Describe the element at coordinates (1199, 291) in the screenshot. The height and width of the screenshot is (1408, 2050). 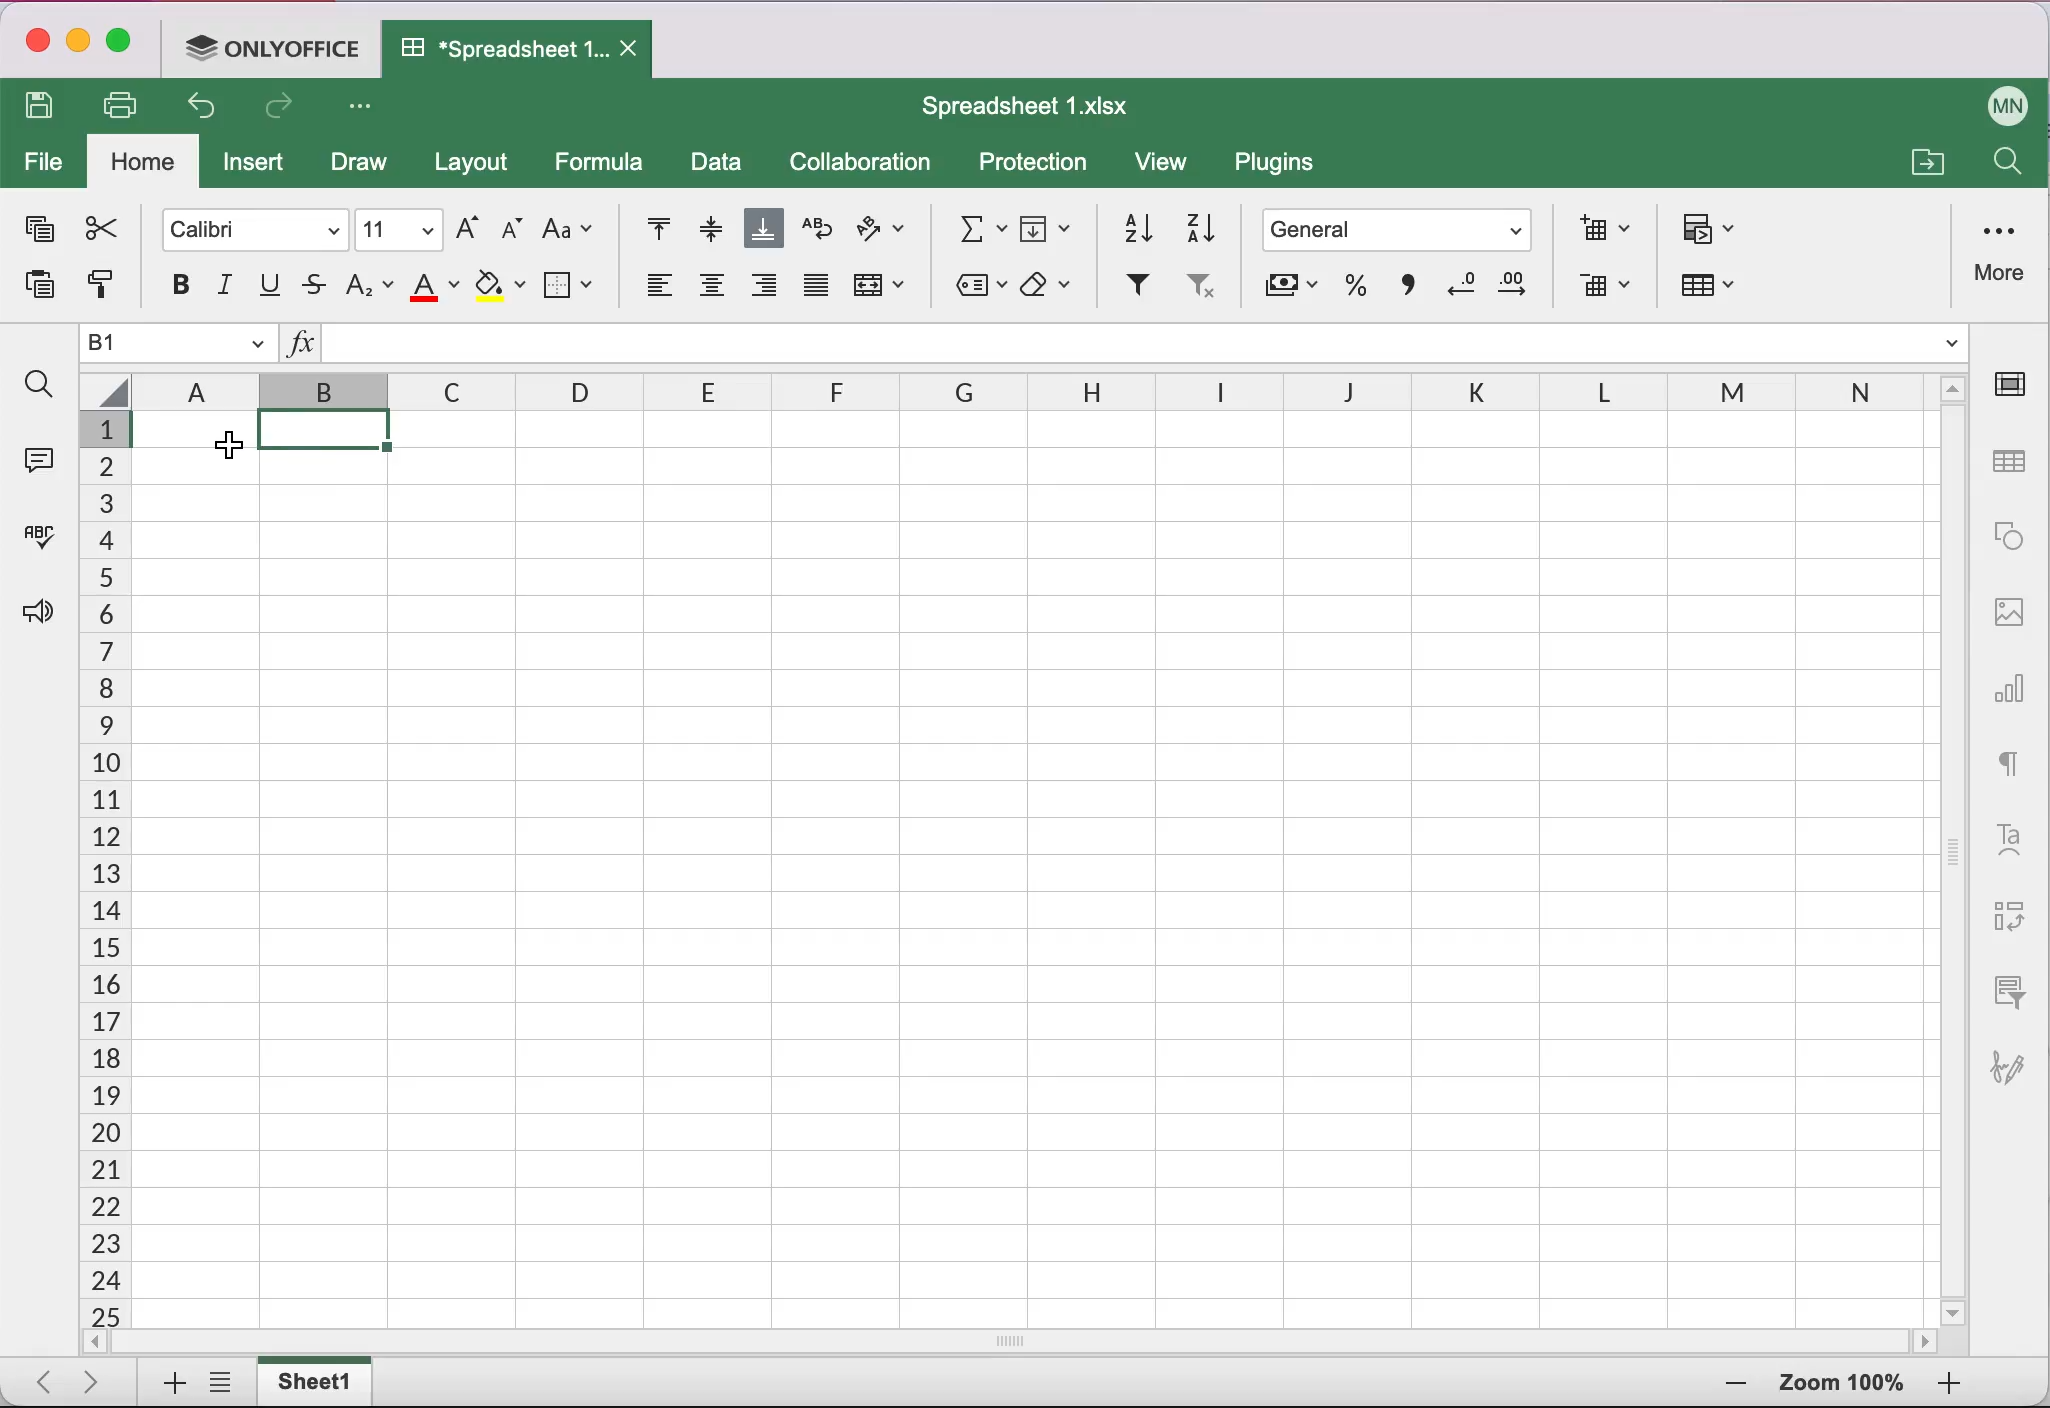
I see `remove filter` at that location.